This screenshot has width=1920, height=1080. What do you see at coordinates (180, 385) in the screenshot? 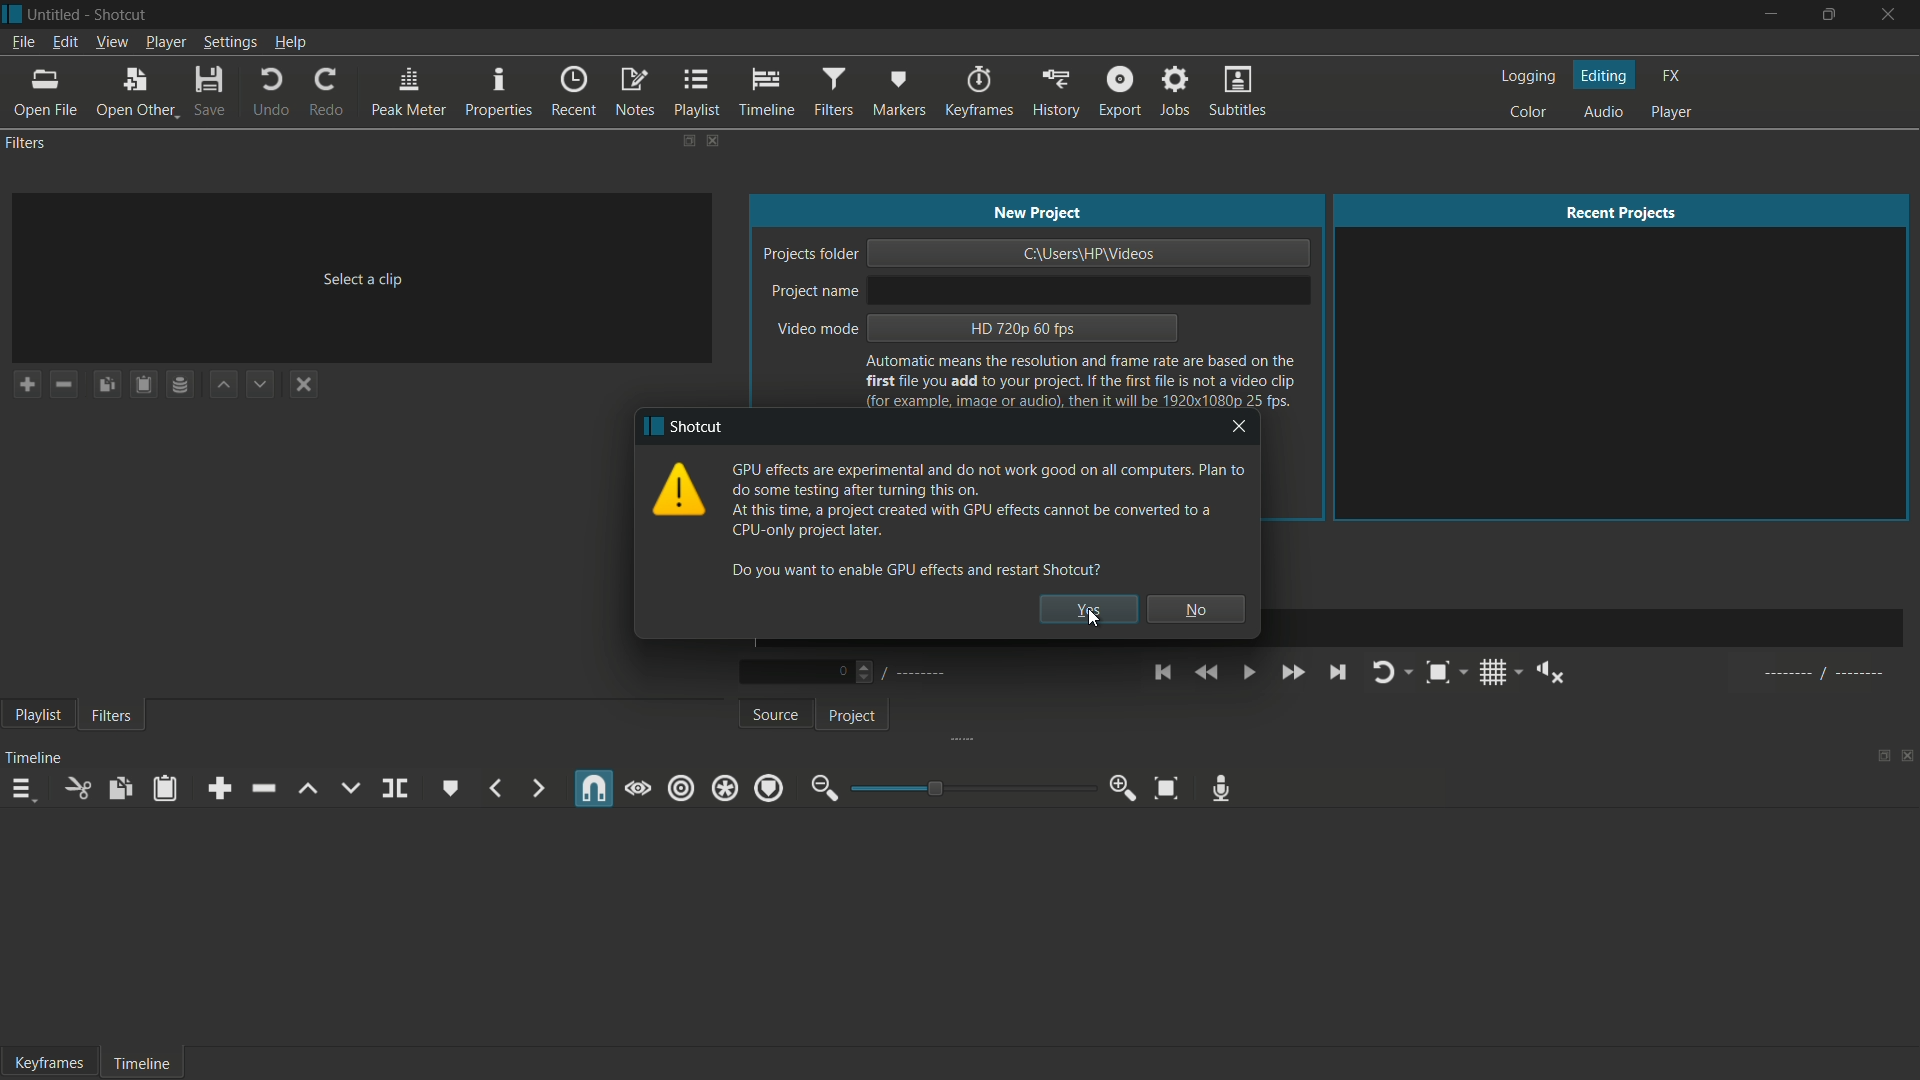
I see `save filter set` at bounding box center [180, 385].